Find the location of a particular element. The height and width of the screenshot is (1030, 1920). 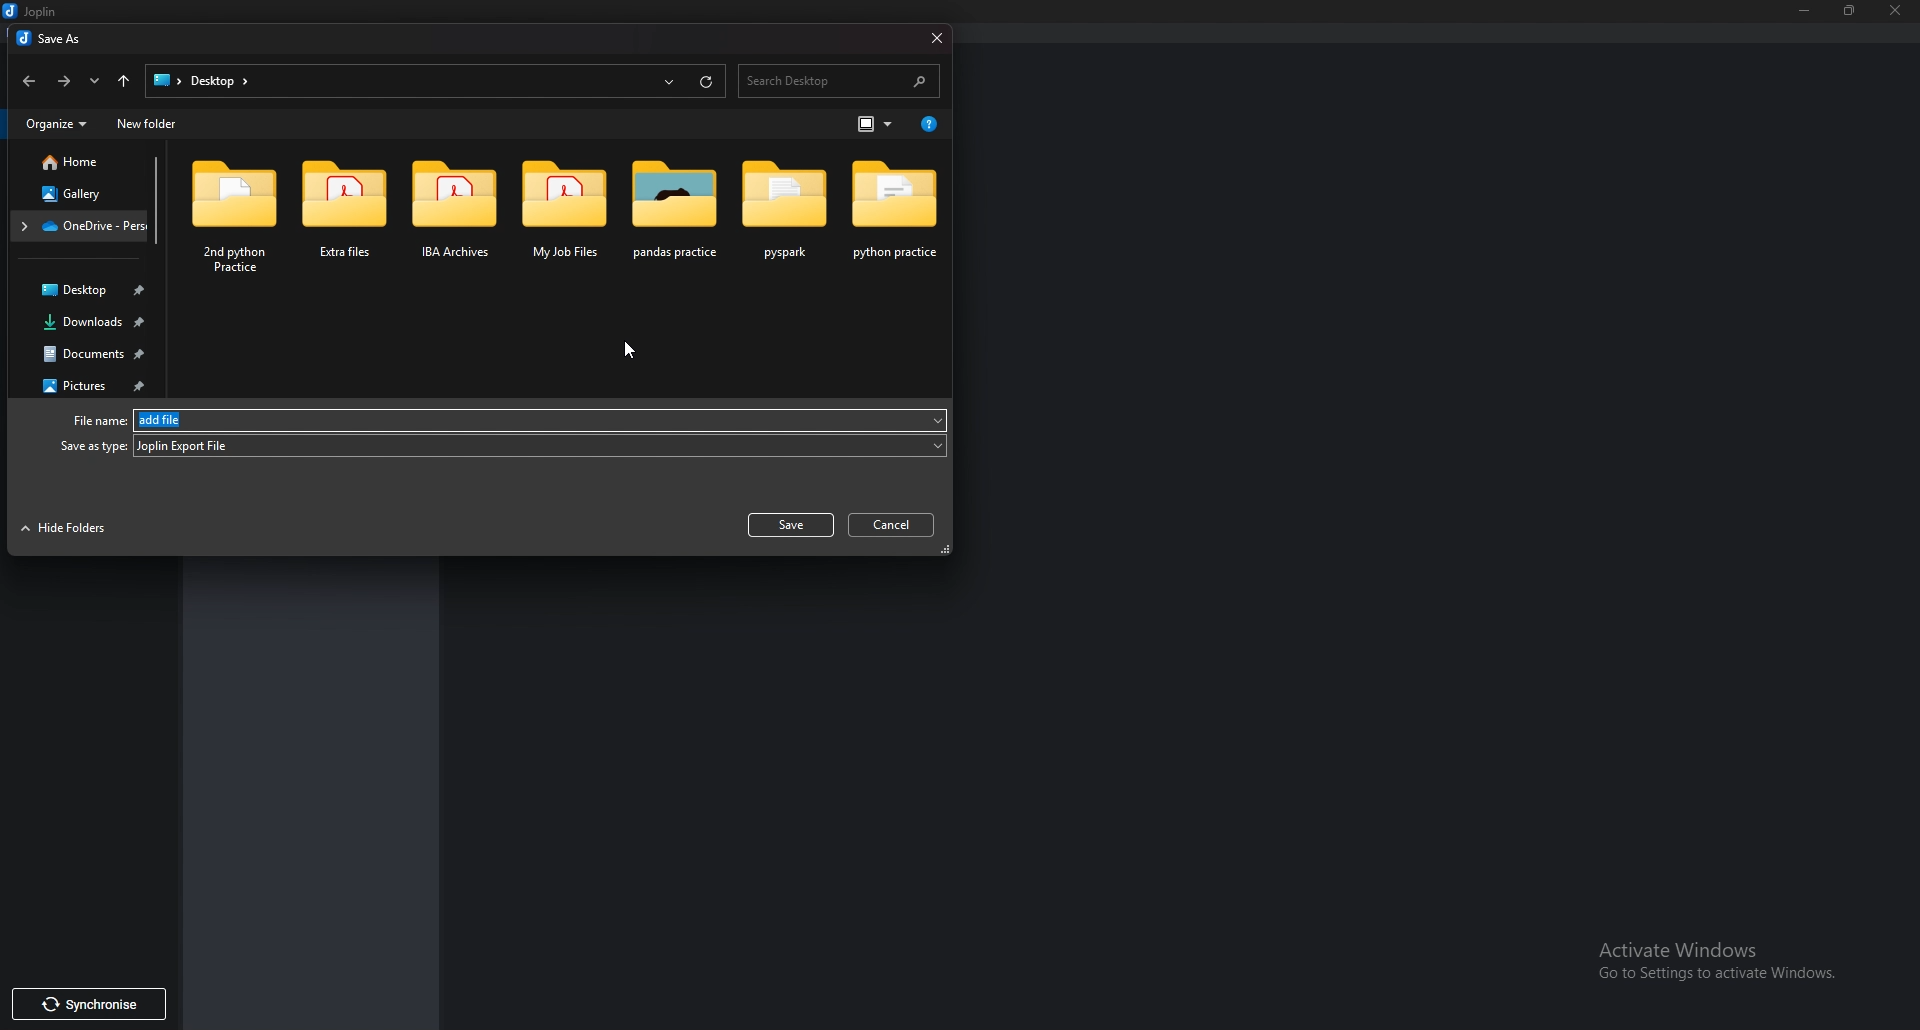

folder is located at coordinates (784, 210).